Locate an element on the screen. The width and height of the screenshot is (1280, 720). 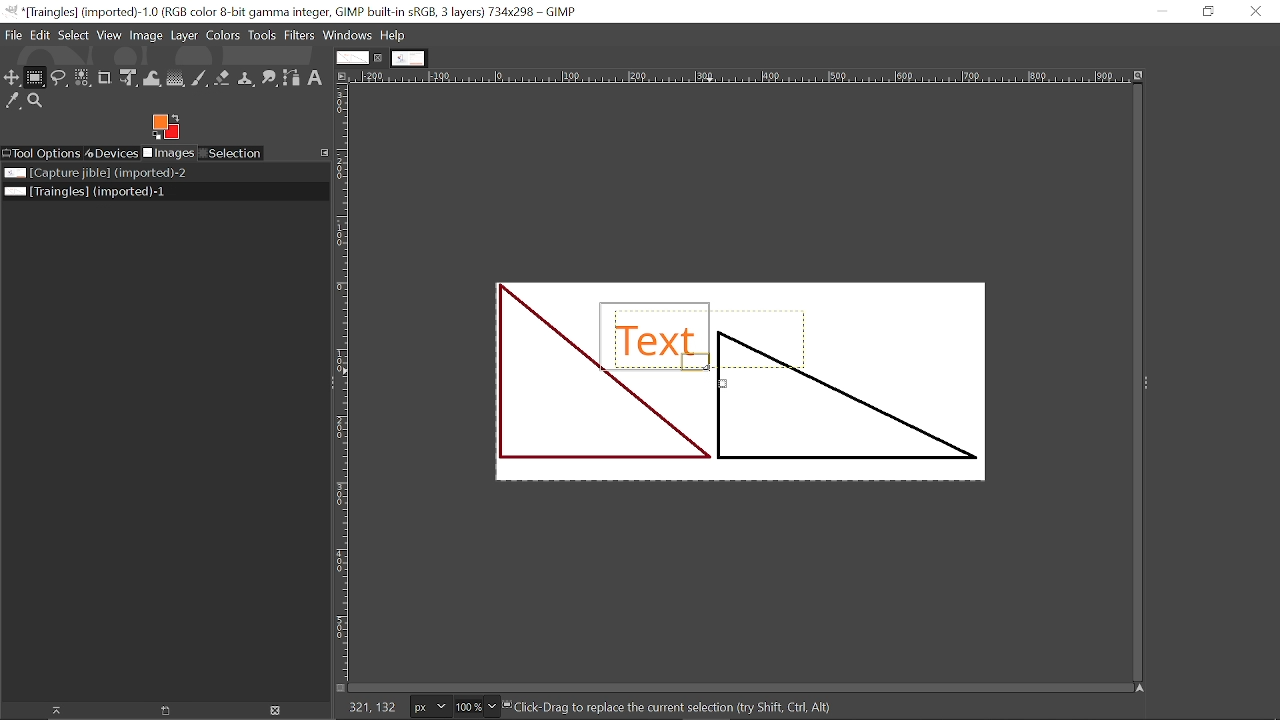
Zoom when window size changes is located at coordinates (1141, 76).